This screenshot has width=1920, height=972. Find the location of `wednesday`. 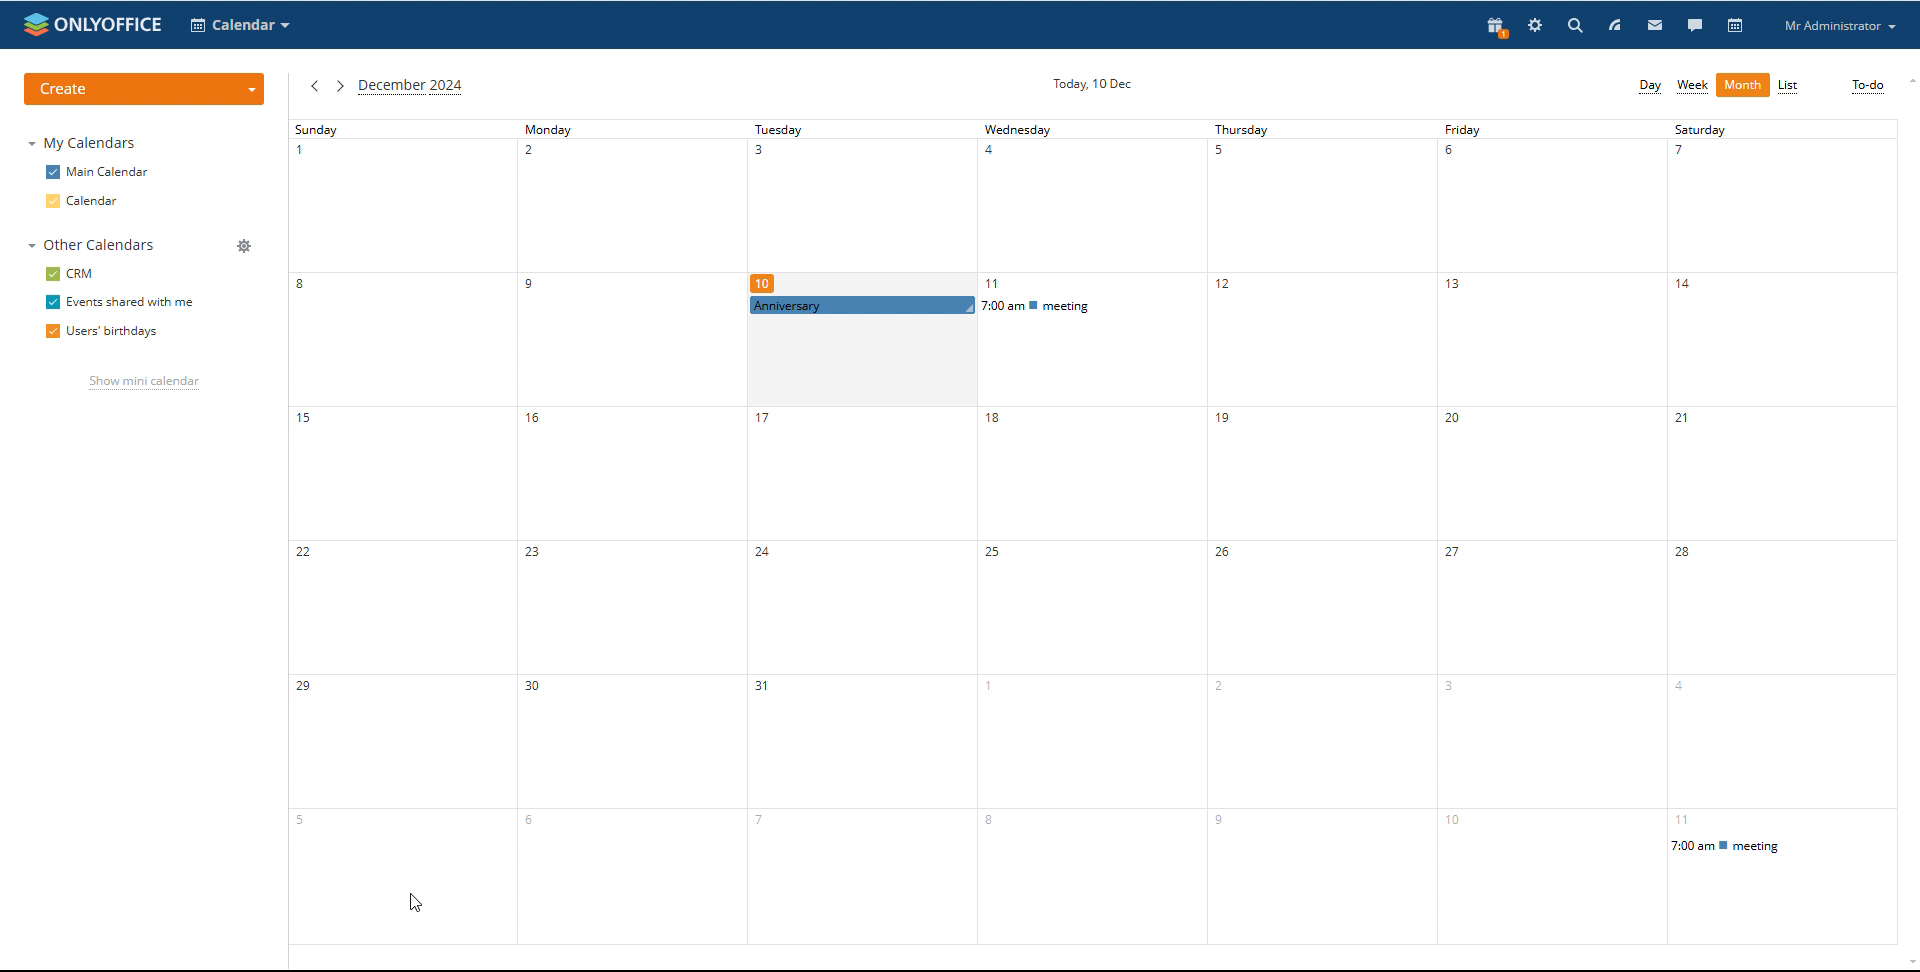

wednesday is located at coordinates (1087, 635).